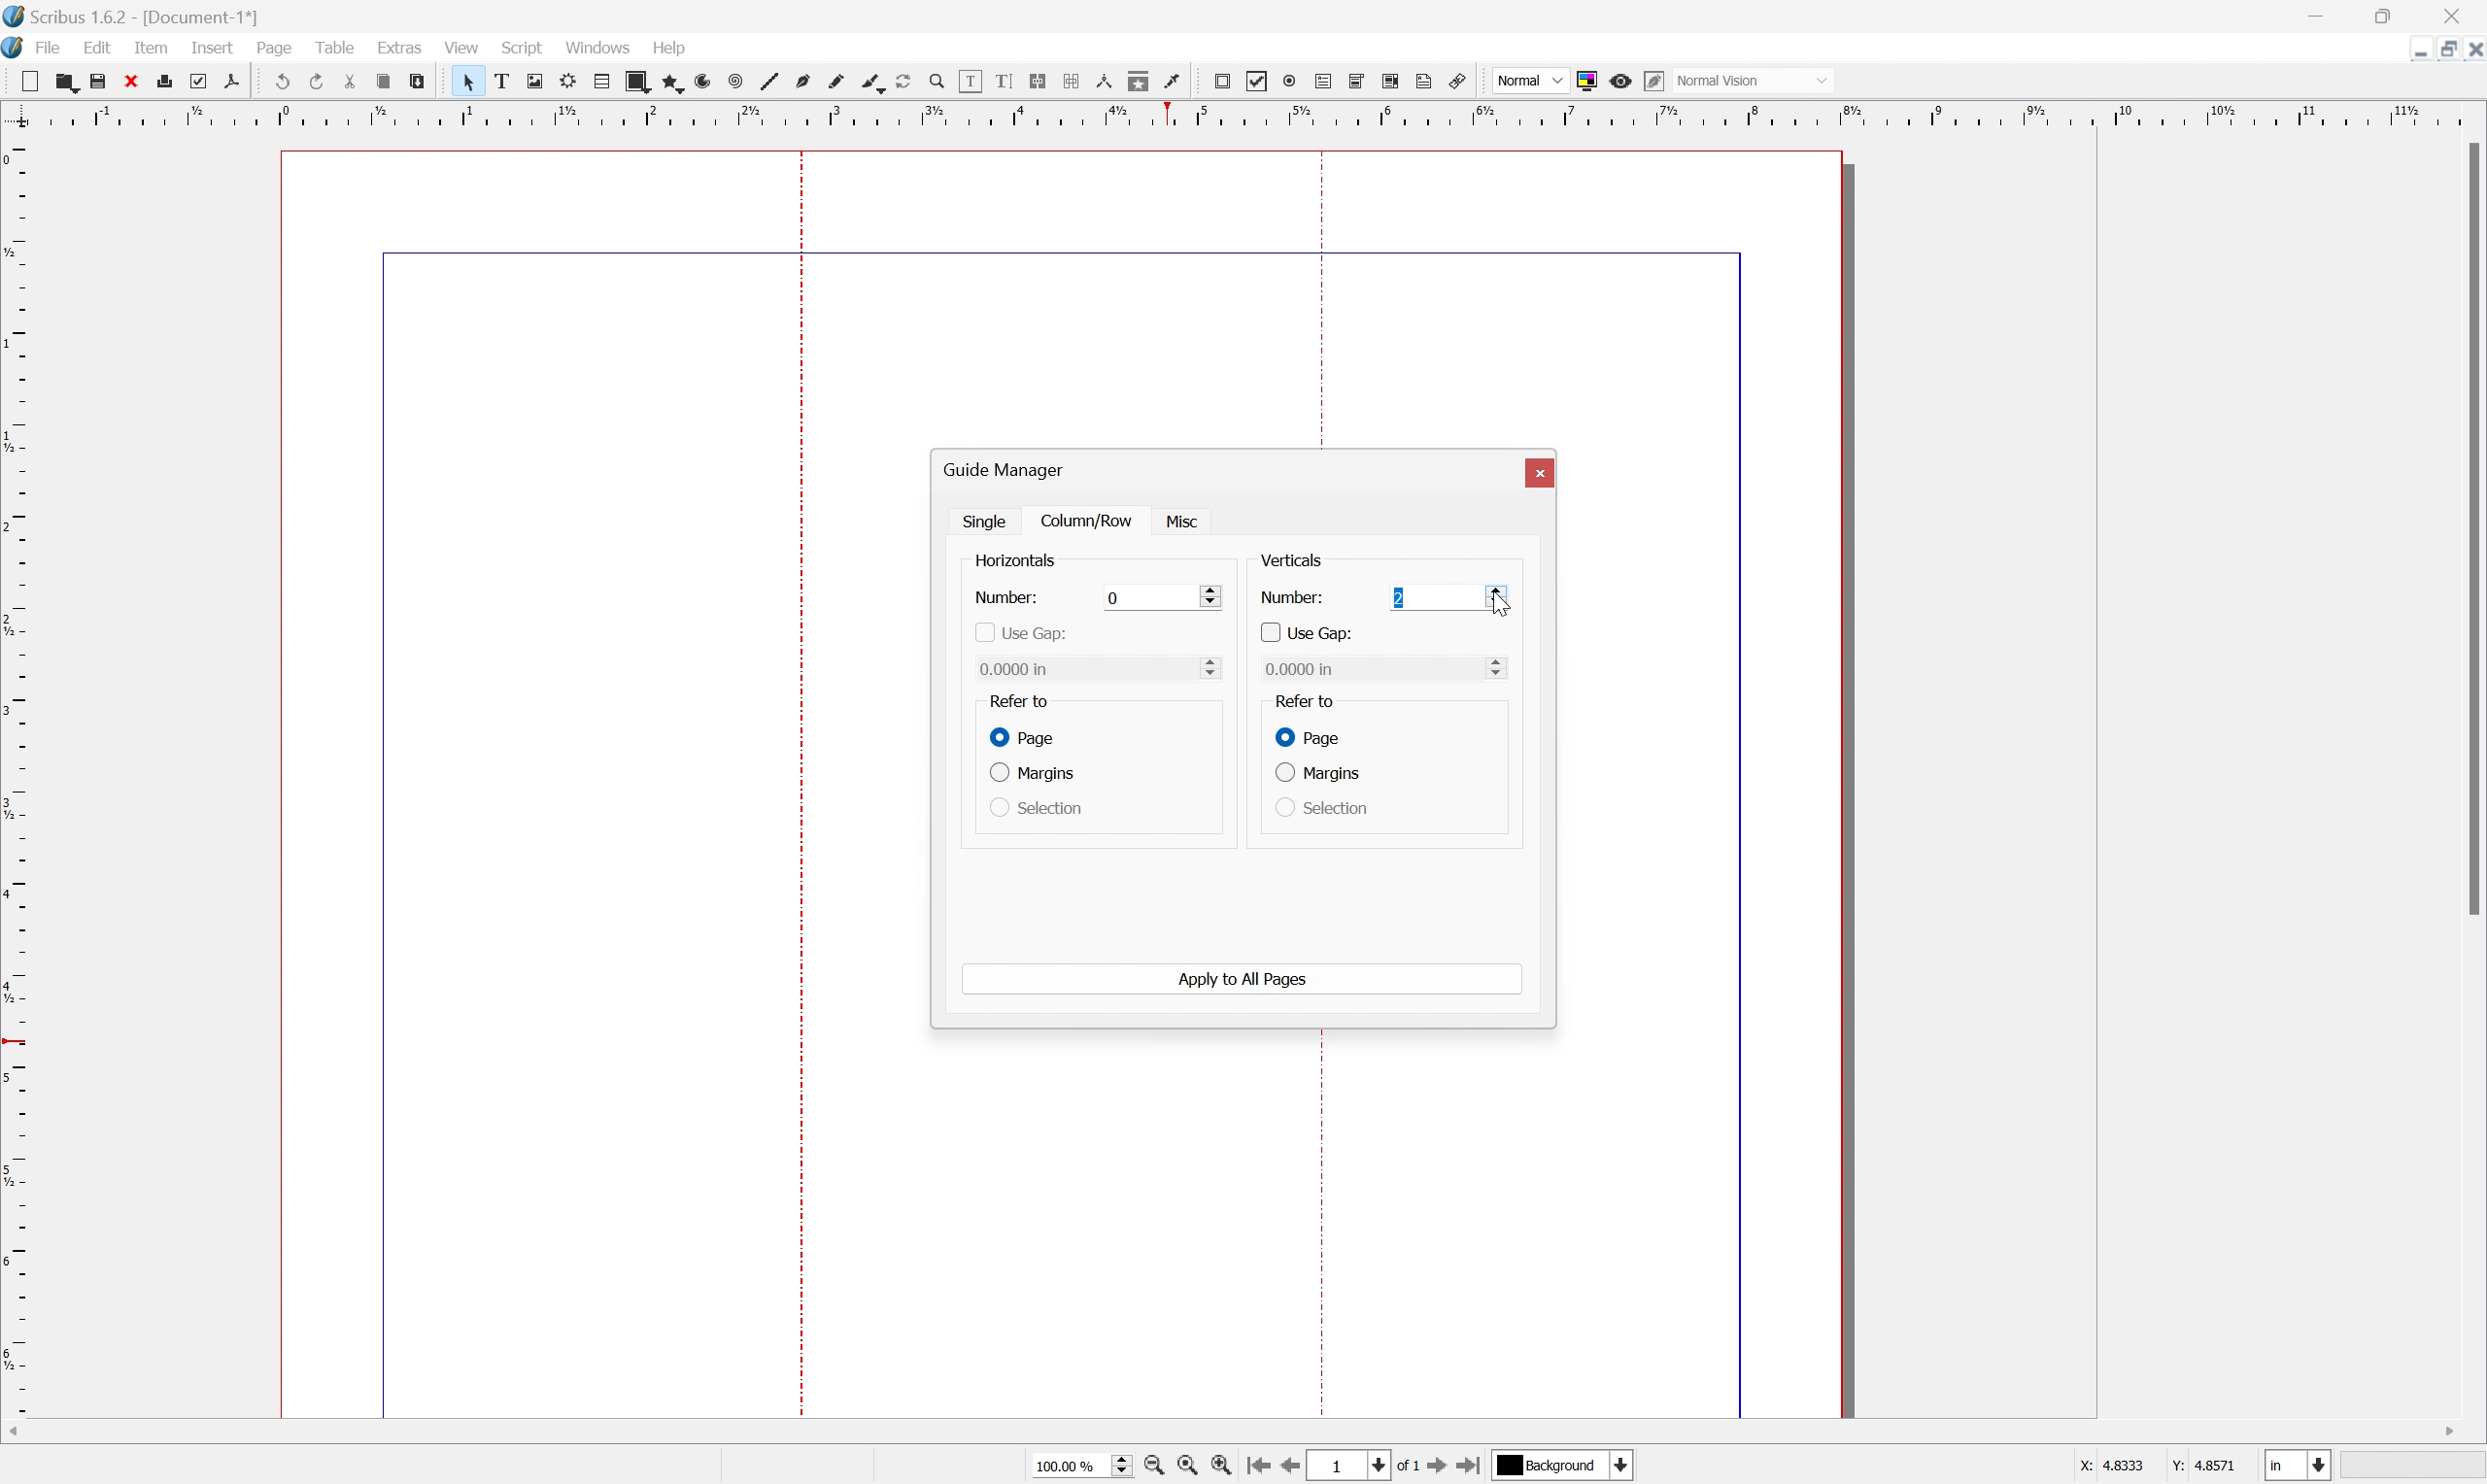  What do you see at coordinates (1099, 668) in the screenshot?
I see `0.0000 in` at bounding box center [1099, 668].